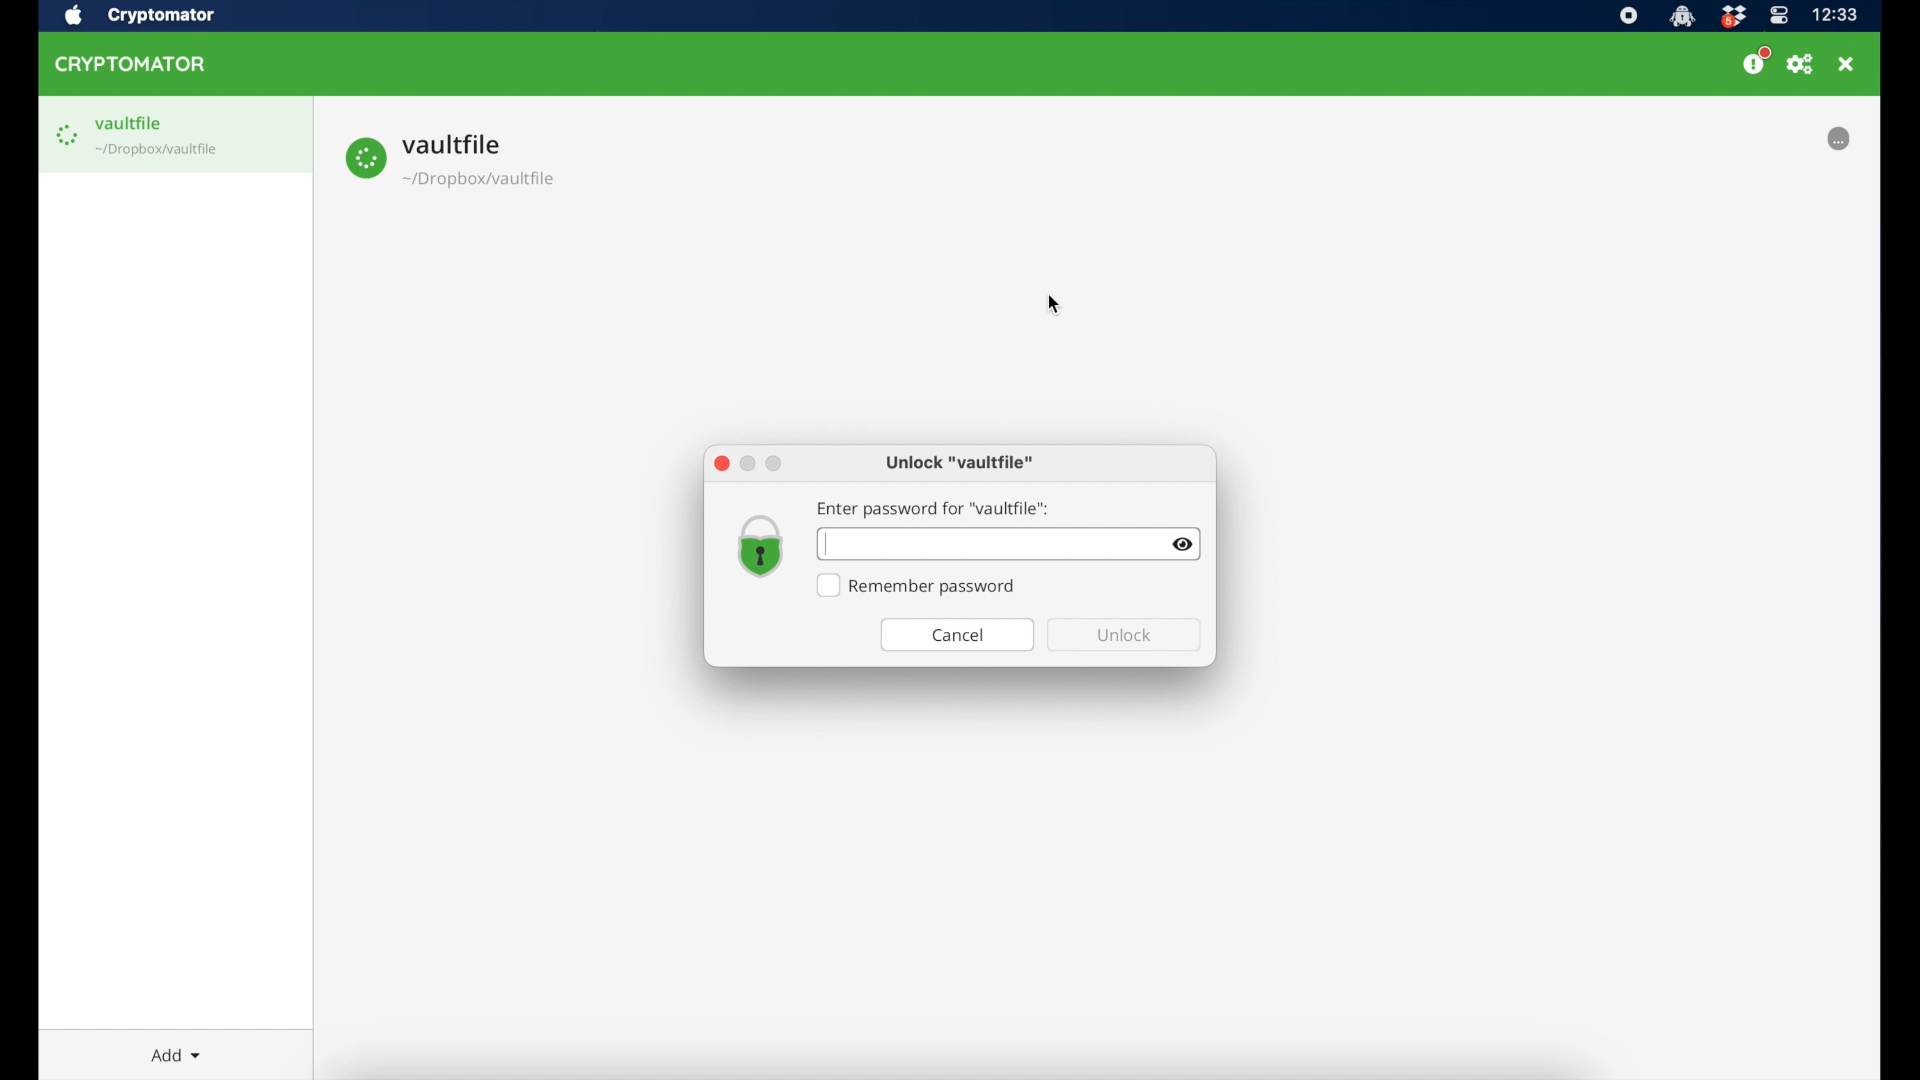  What do you see at coordinates (1733, 15) in the screenshot?
I see `dropbox icon` at bounding box center [1733, 15].